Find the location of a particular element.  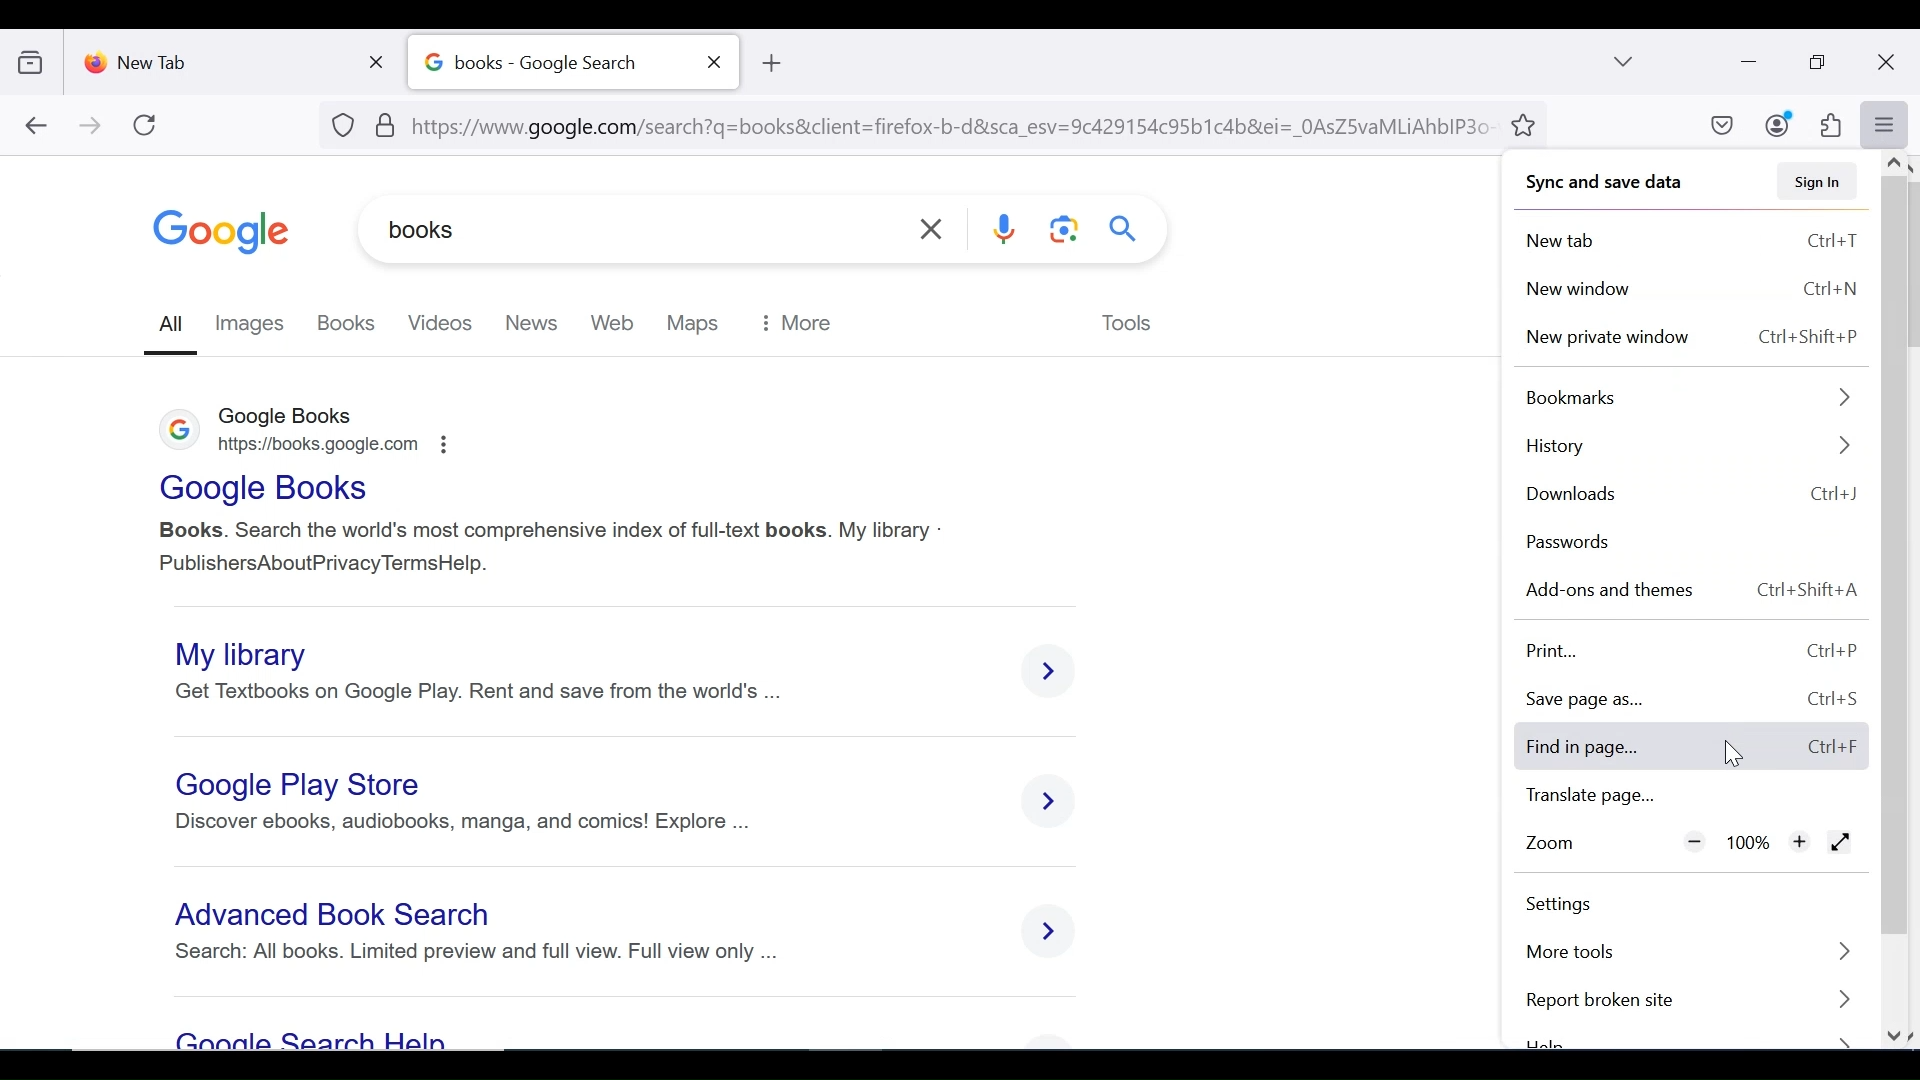

refresh is located at coordinates (146, 125).